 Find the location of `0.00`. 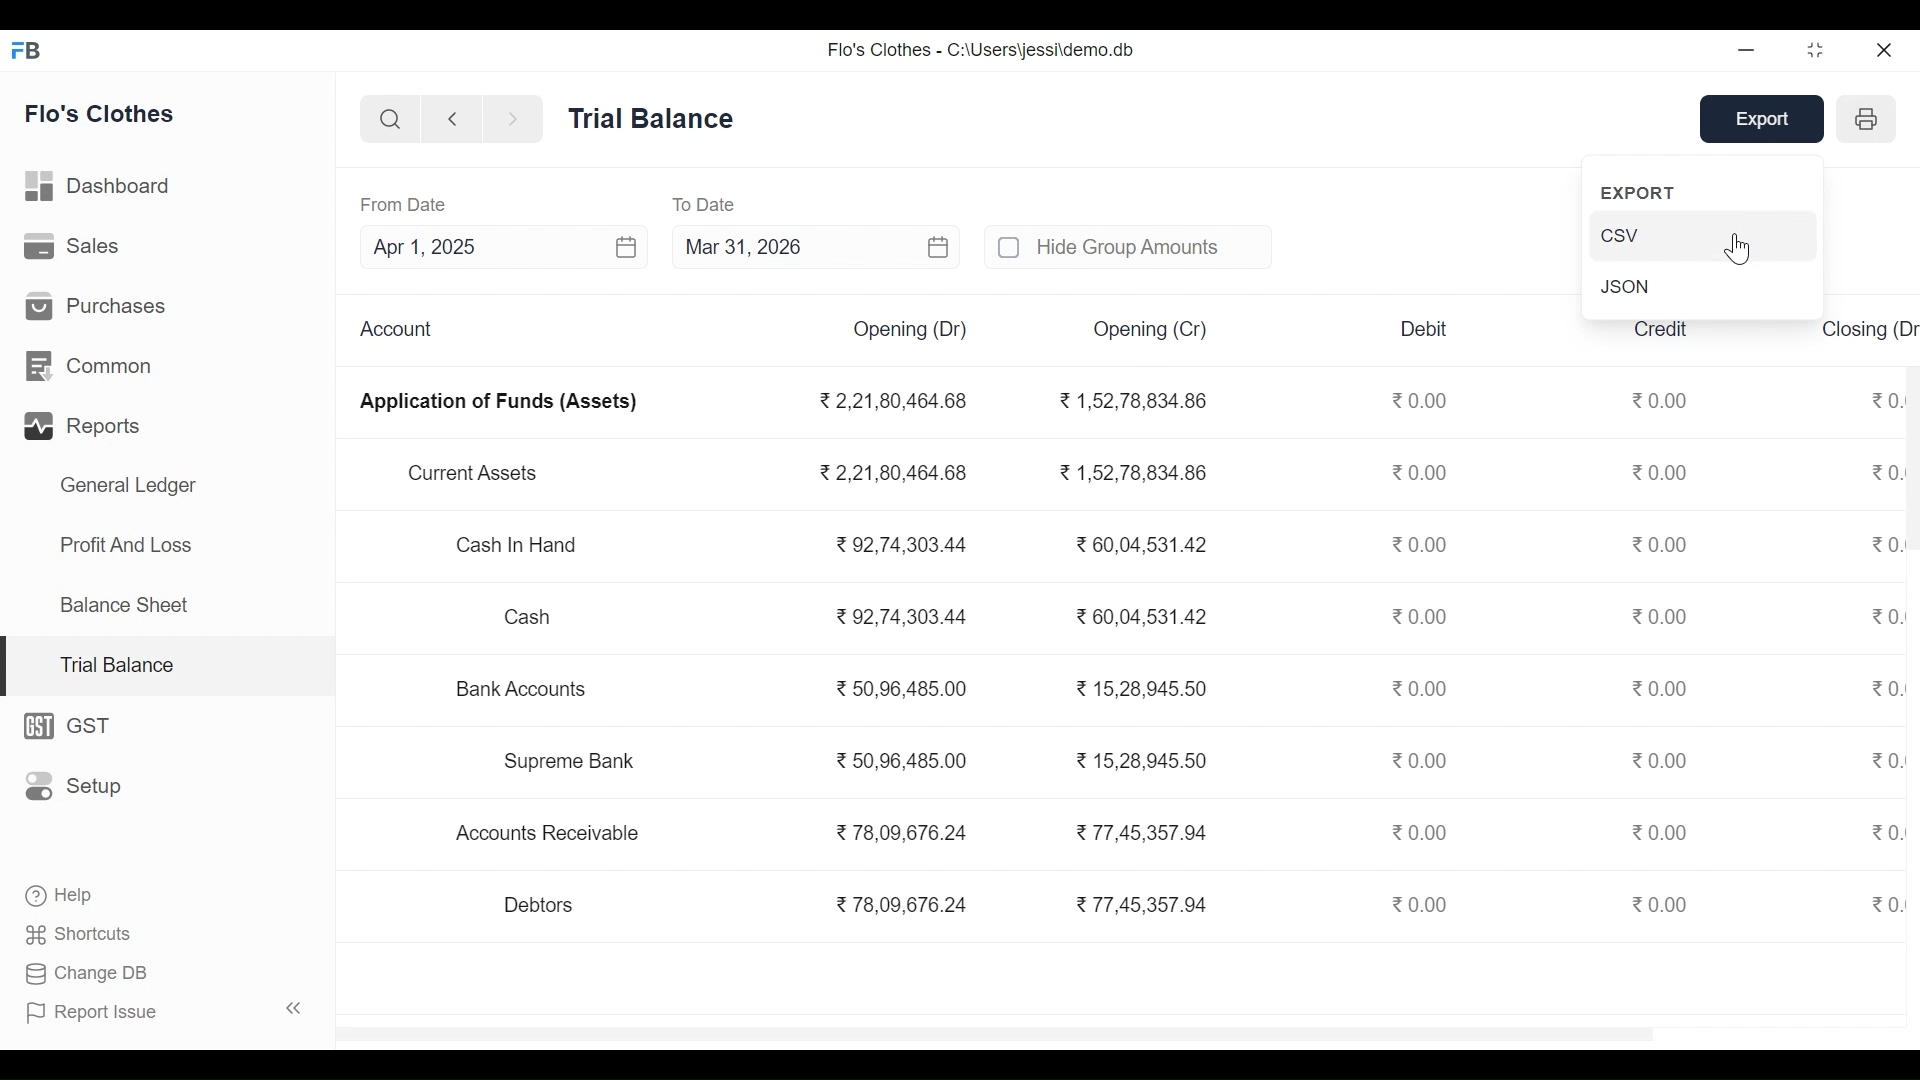

0.00 is located at coordinates (1662, 398).